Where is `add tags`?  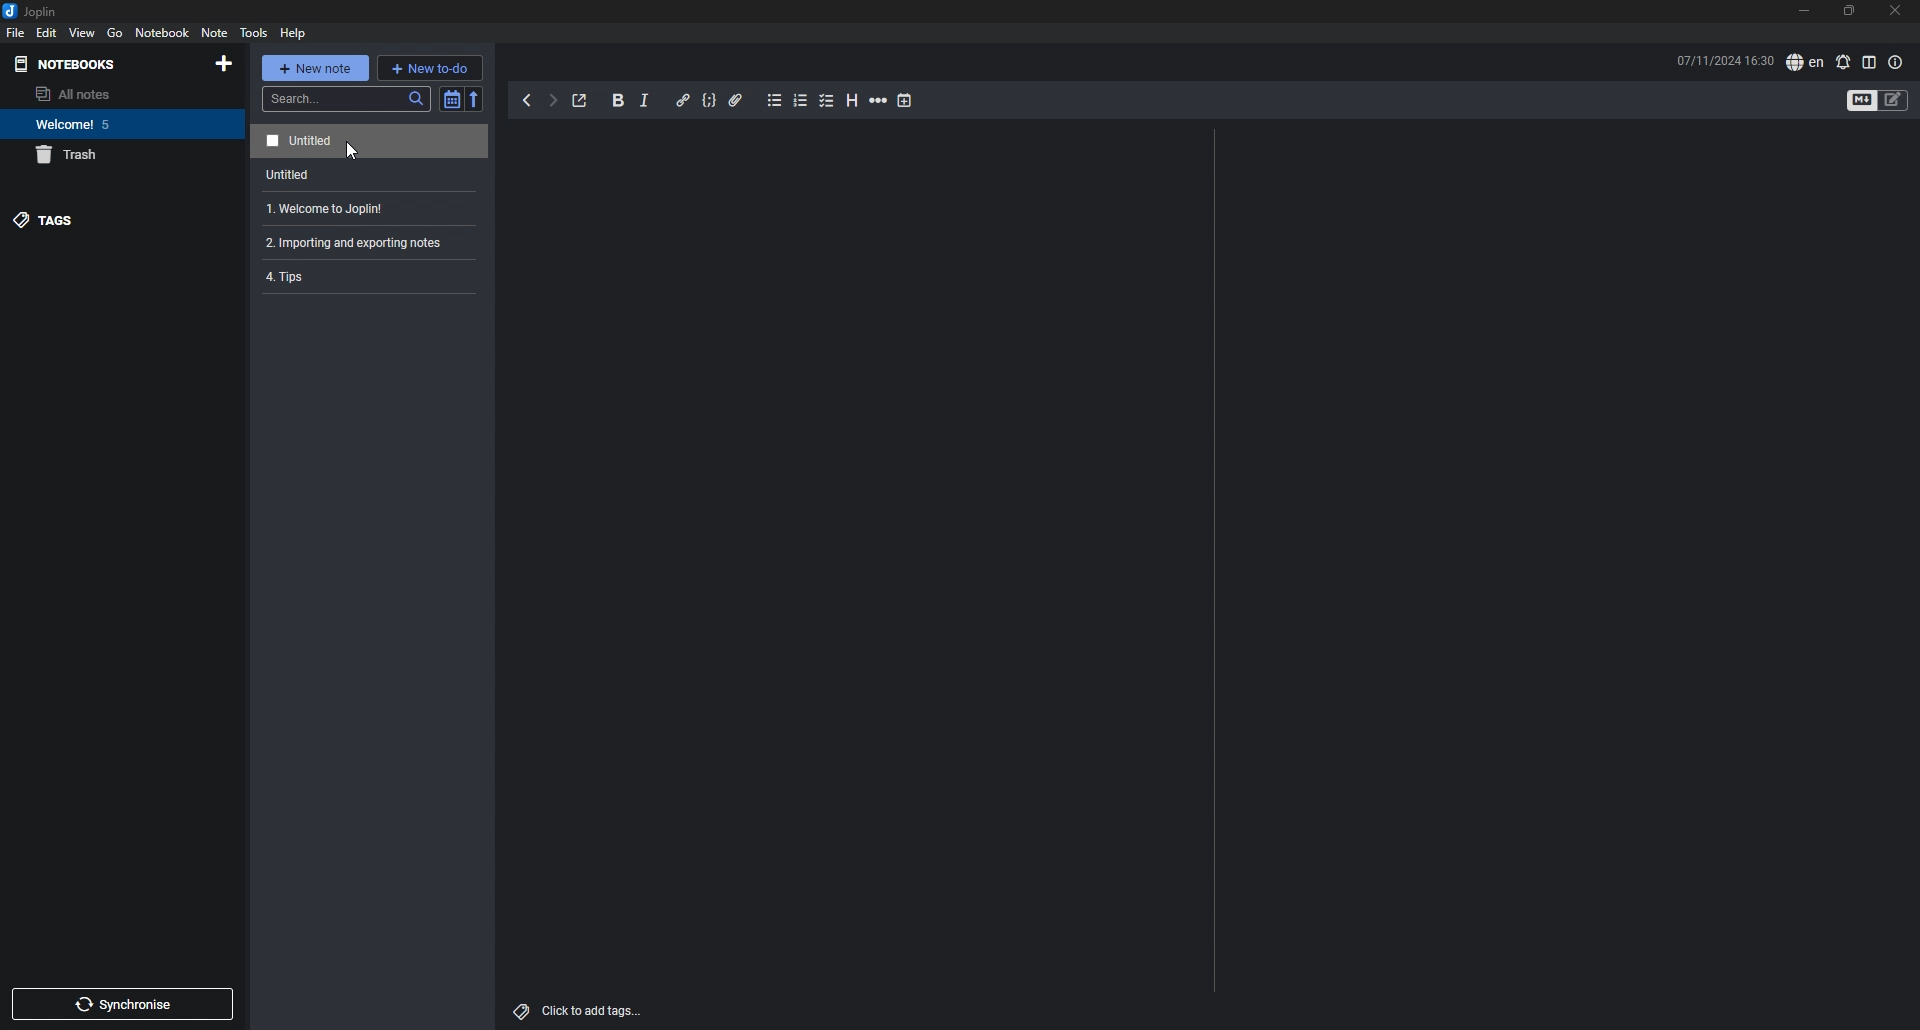 add tags is located at coordinates (577, 1010).